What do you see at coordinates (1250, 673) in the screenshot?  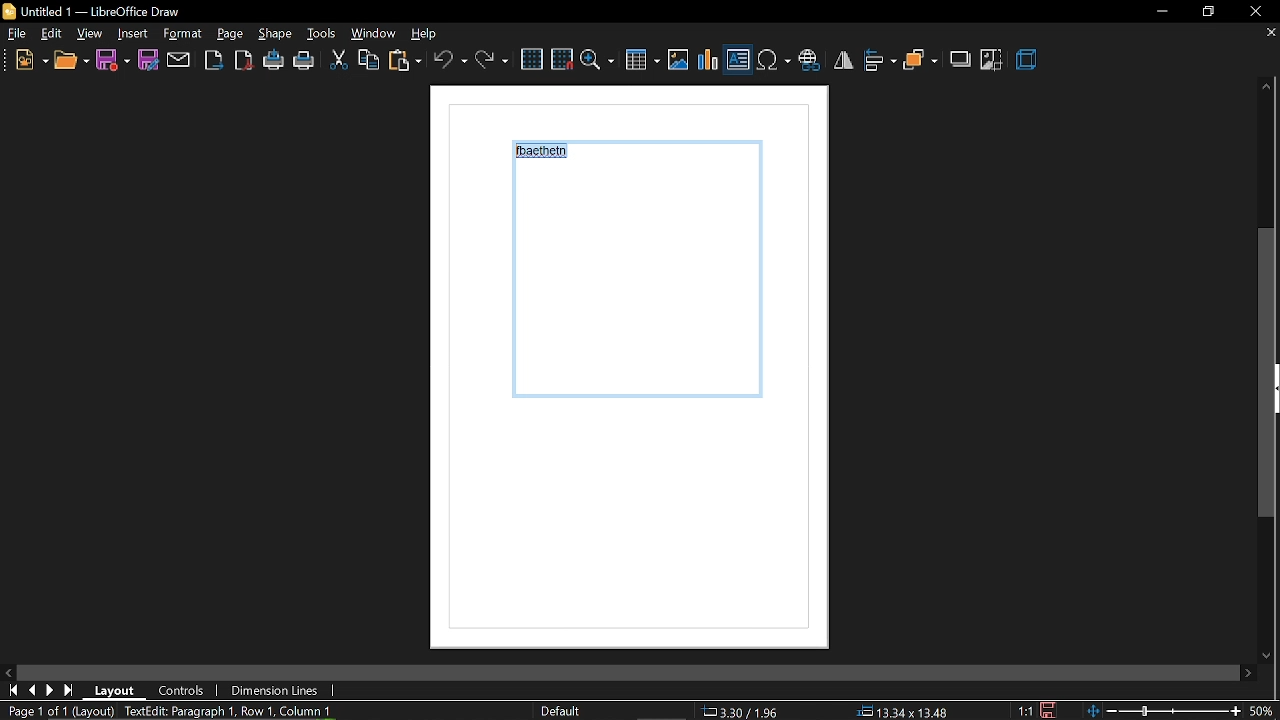 I see `move right` at bounding box center [1250, 673].